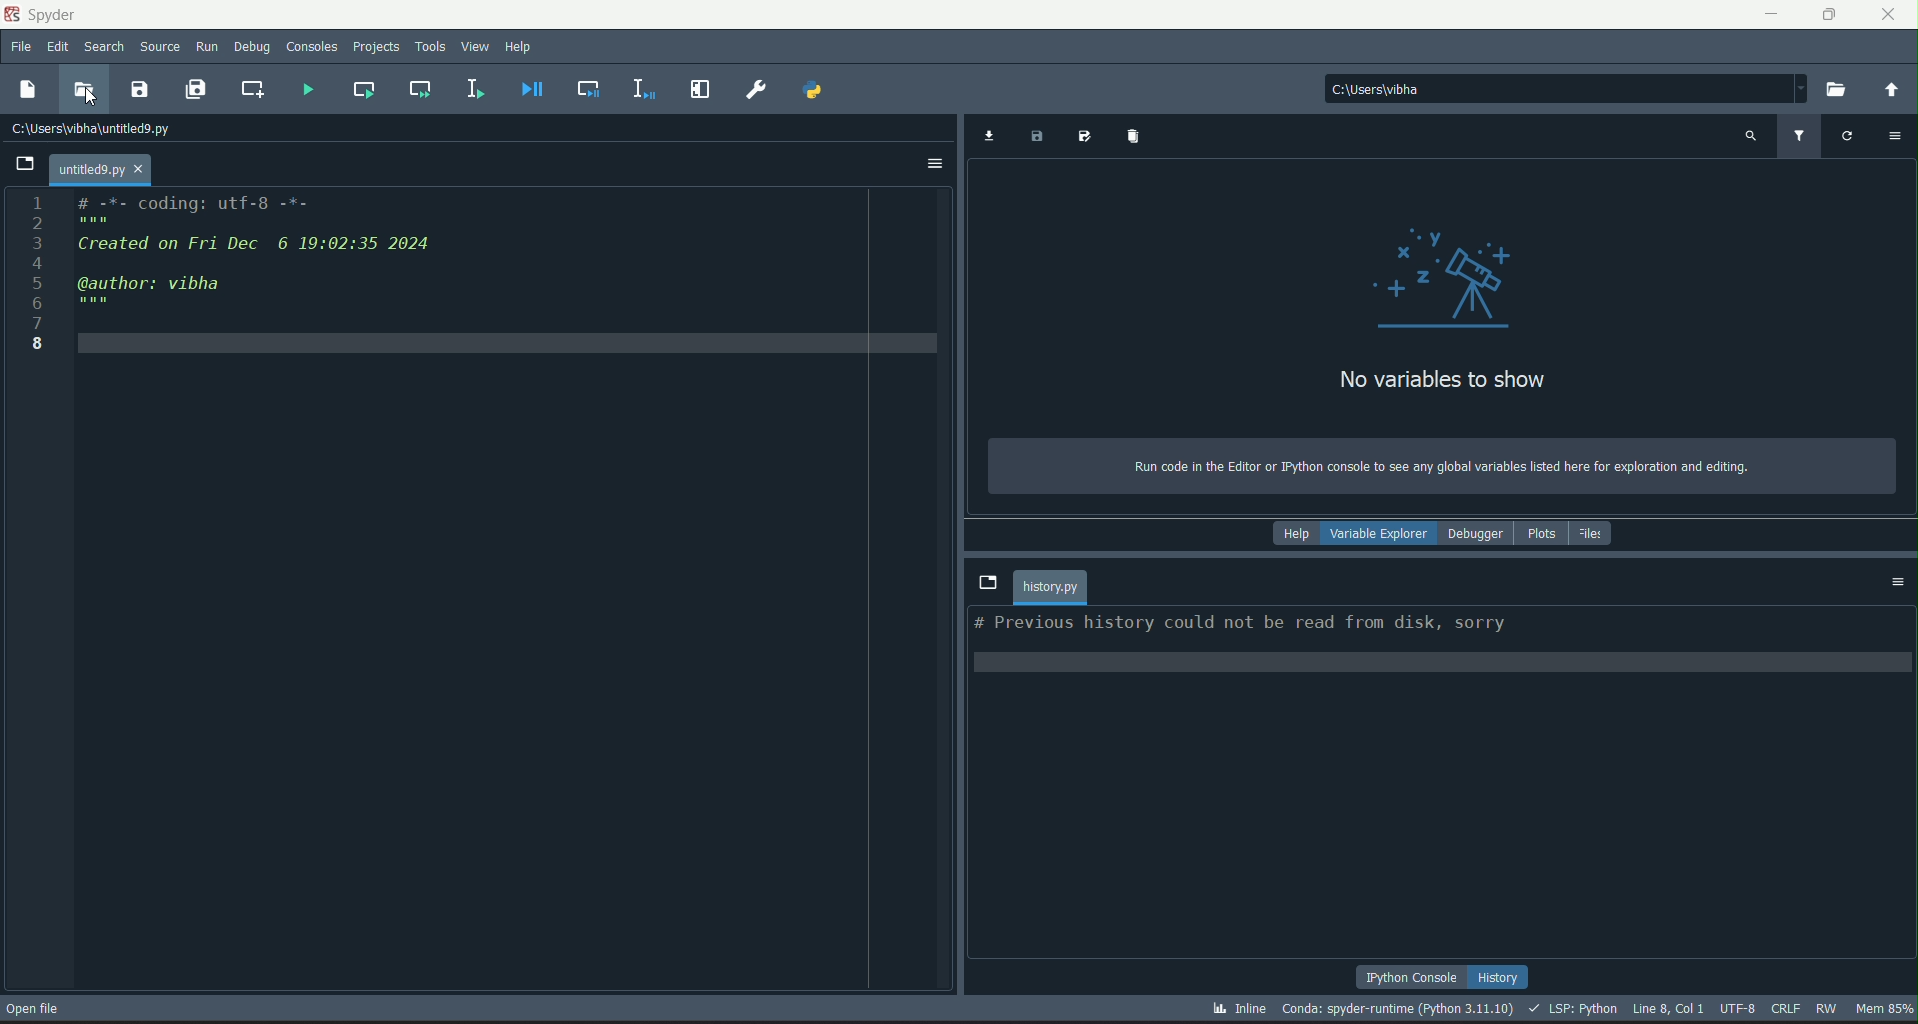 The image size is (1918, 1024). Describe the element at coordinates (1084, 136) in the screenshot. I see `save data as` at that location.